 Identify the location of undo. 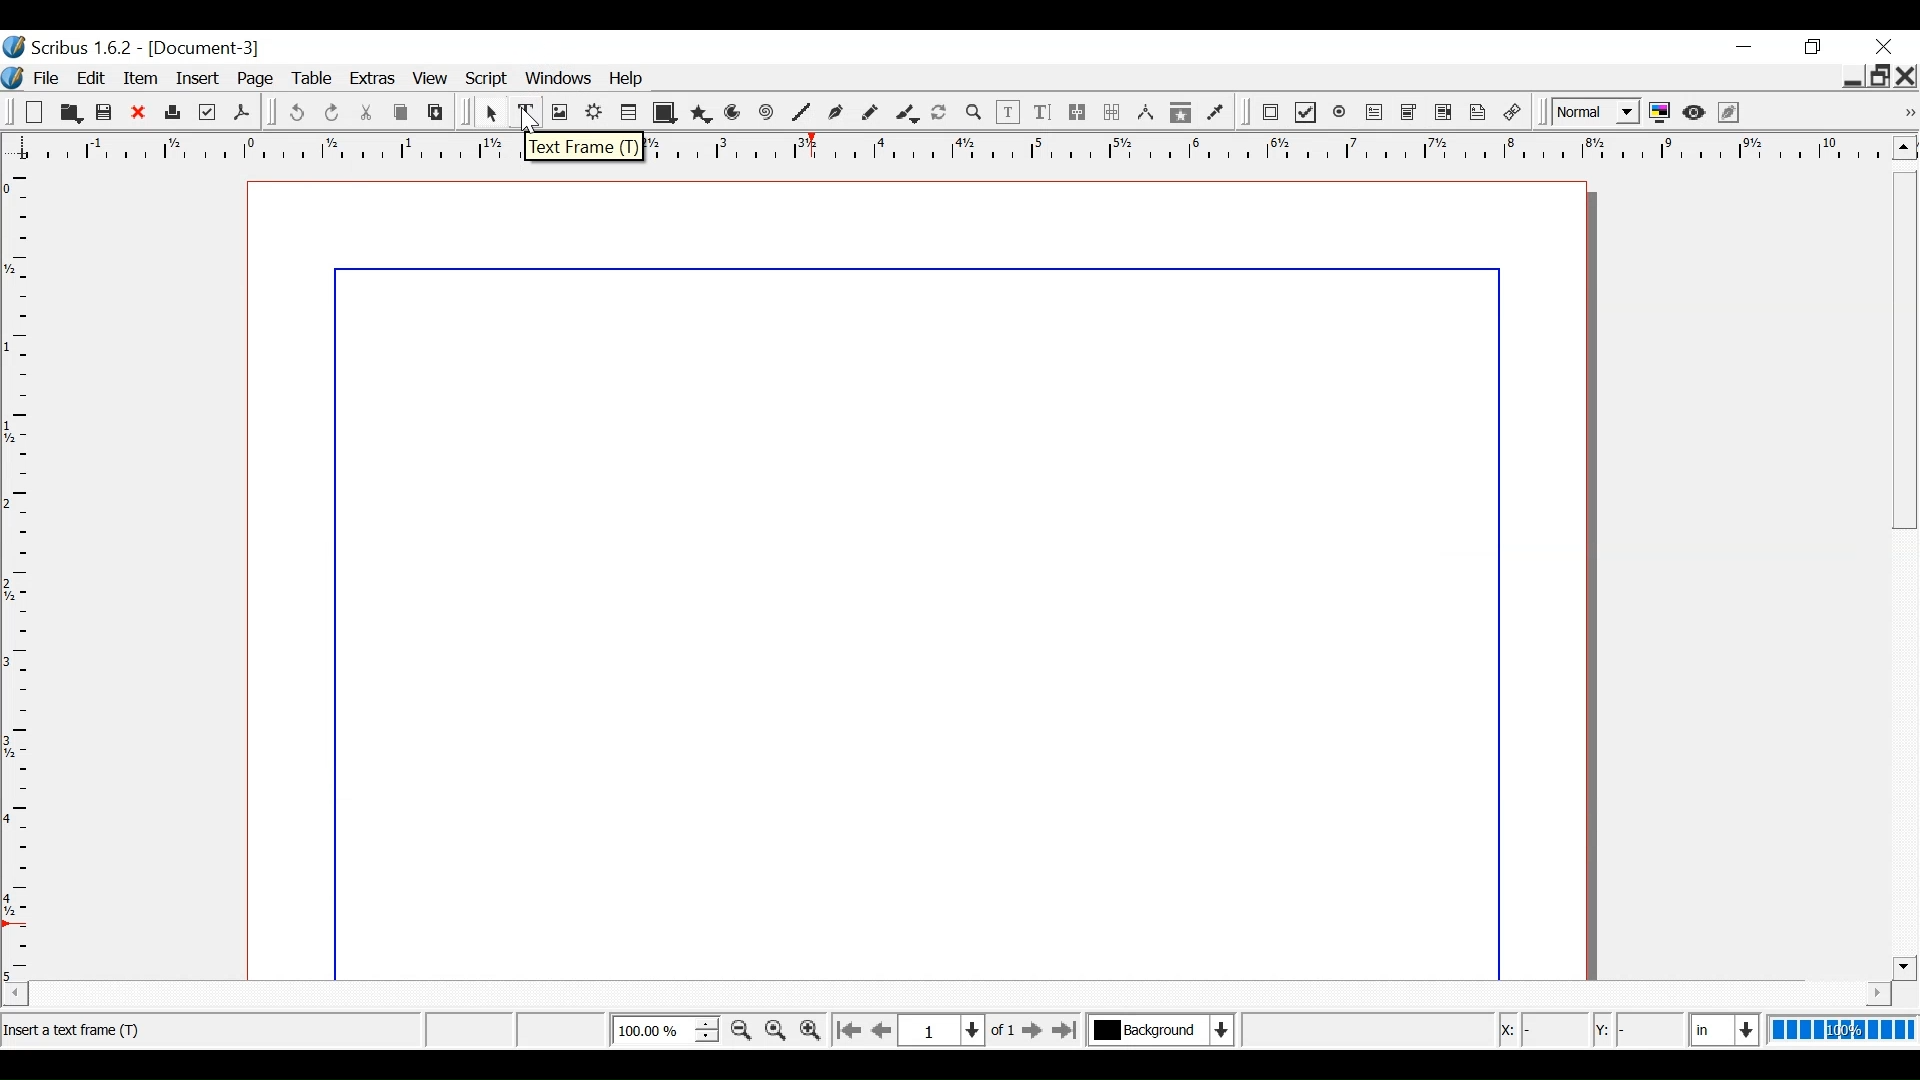
(296, 110).